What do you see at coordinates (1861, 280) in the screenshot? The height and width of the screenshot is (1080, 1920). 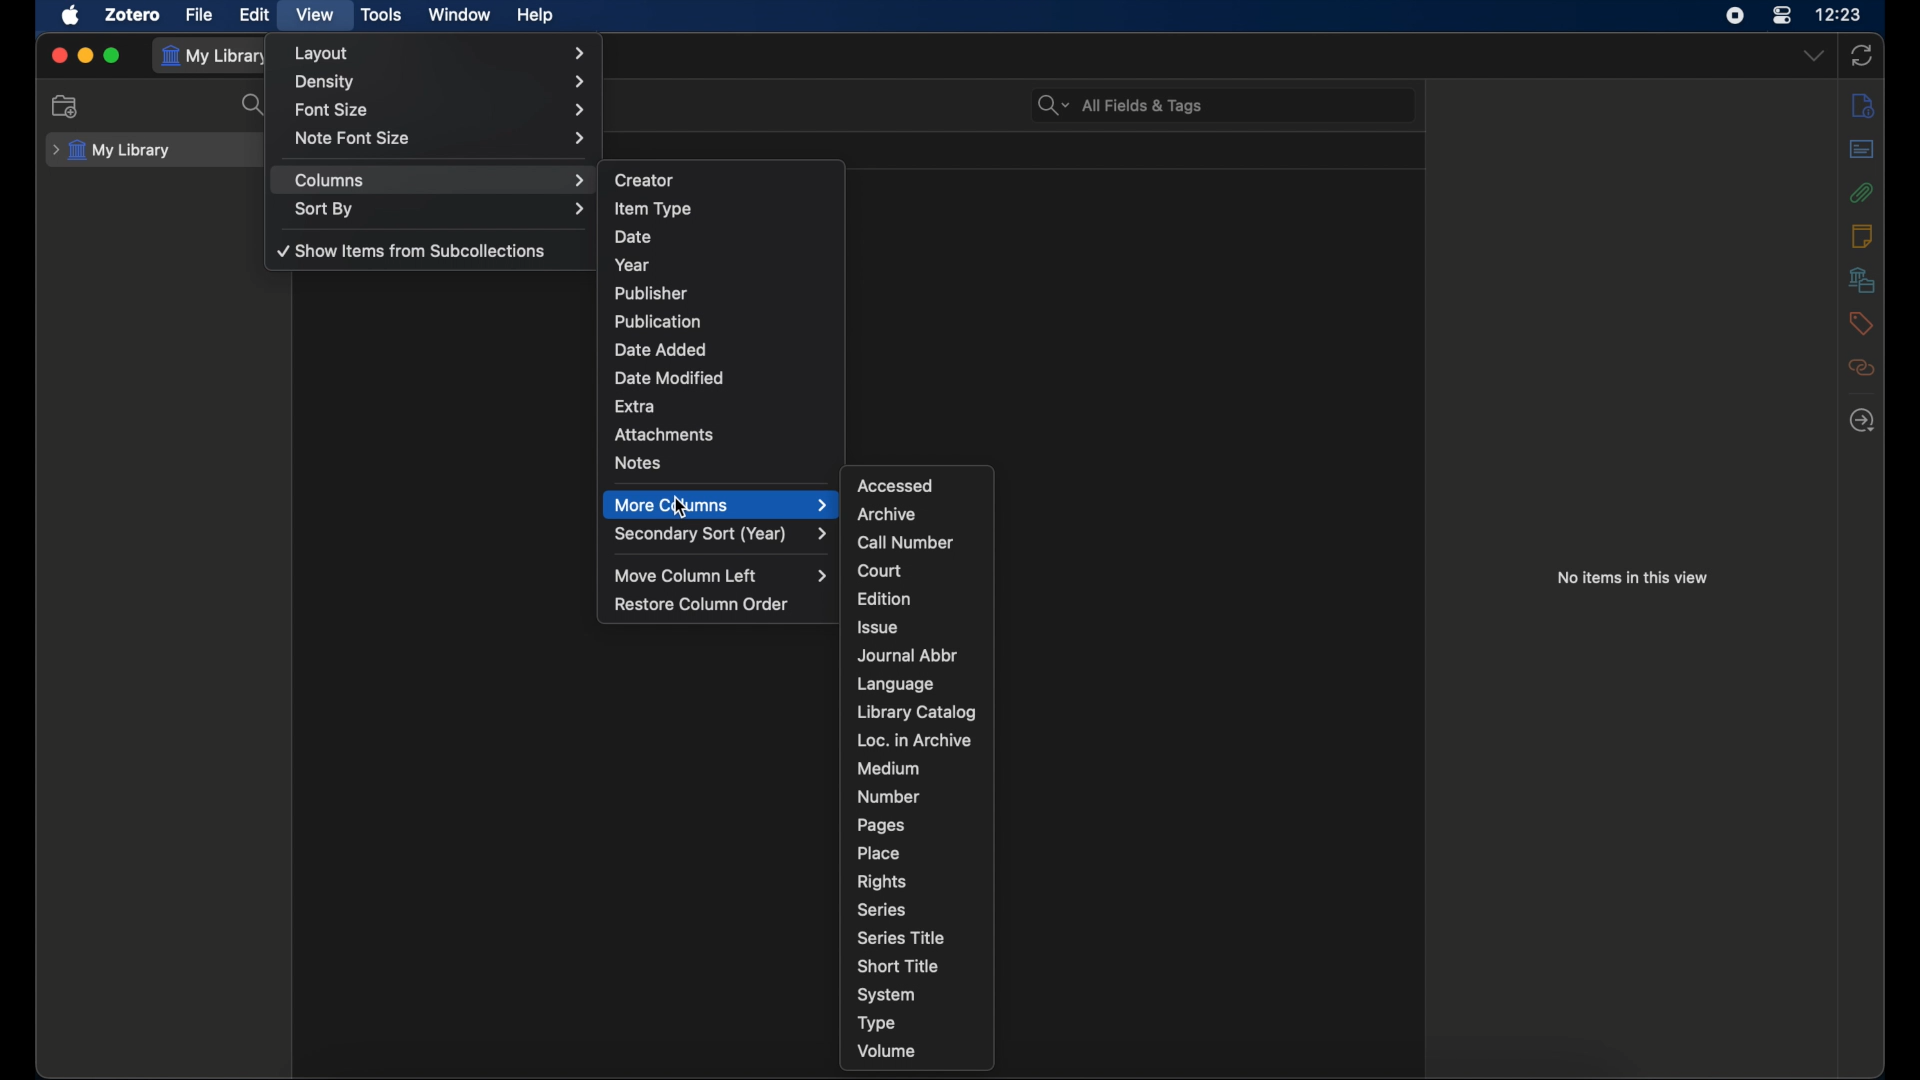 I see `libraries` at bounding box center [1861, 280].